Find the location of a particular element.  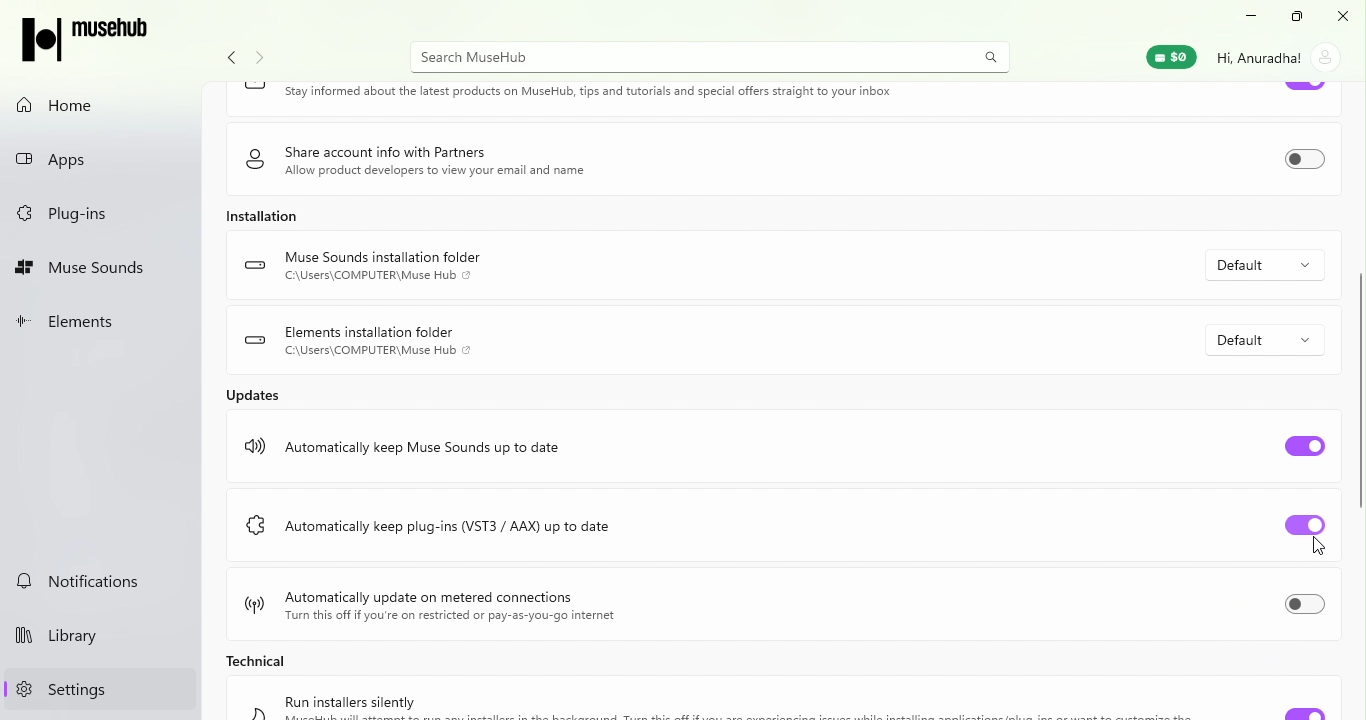

Muse Sounds is located at coordinates (98, 269).